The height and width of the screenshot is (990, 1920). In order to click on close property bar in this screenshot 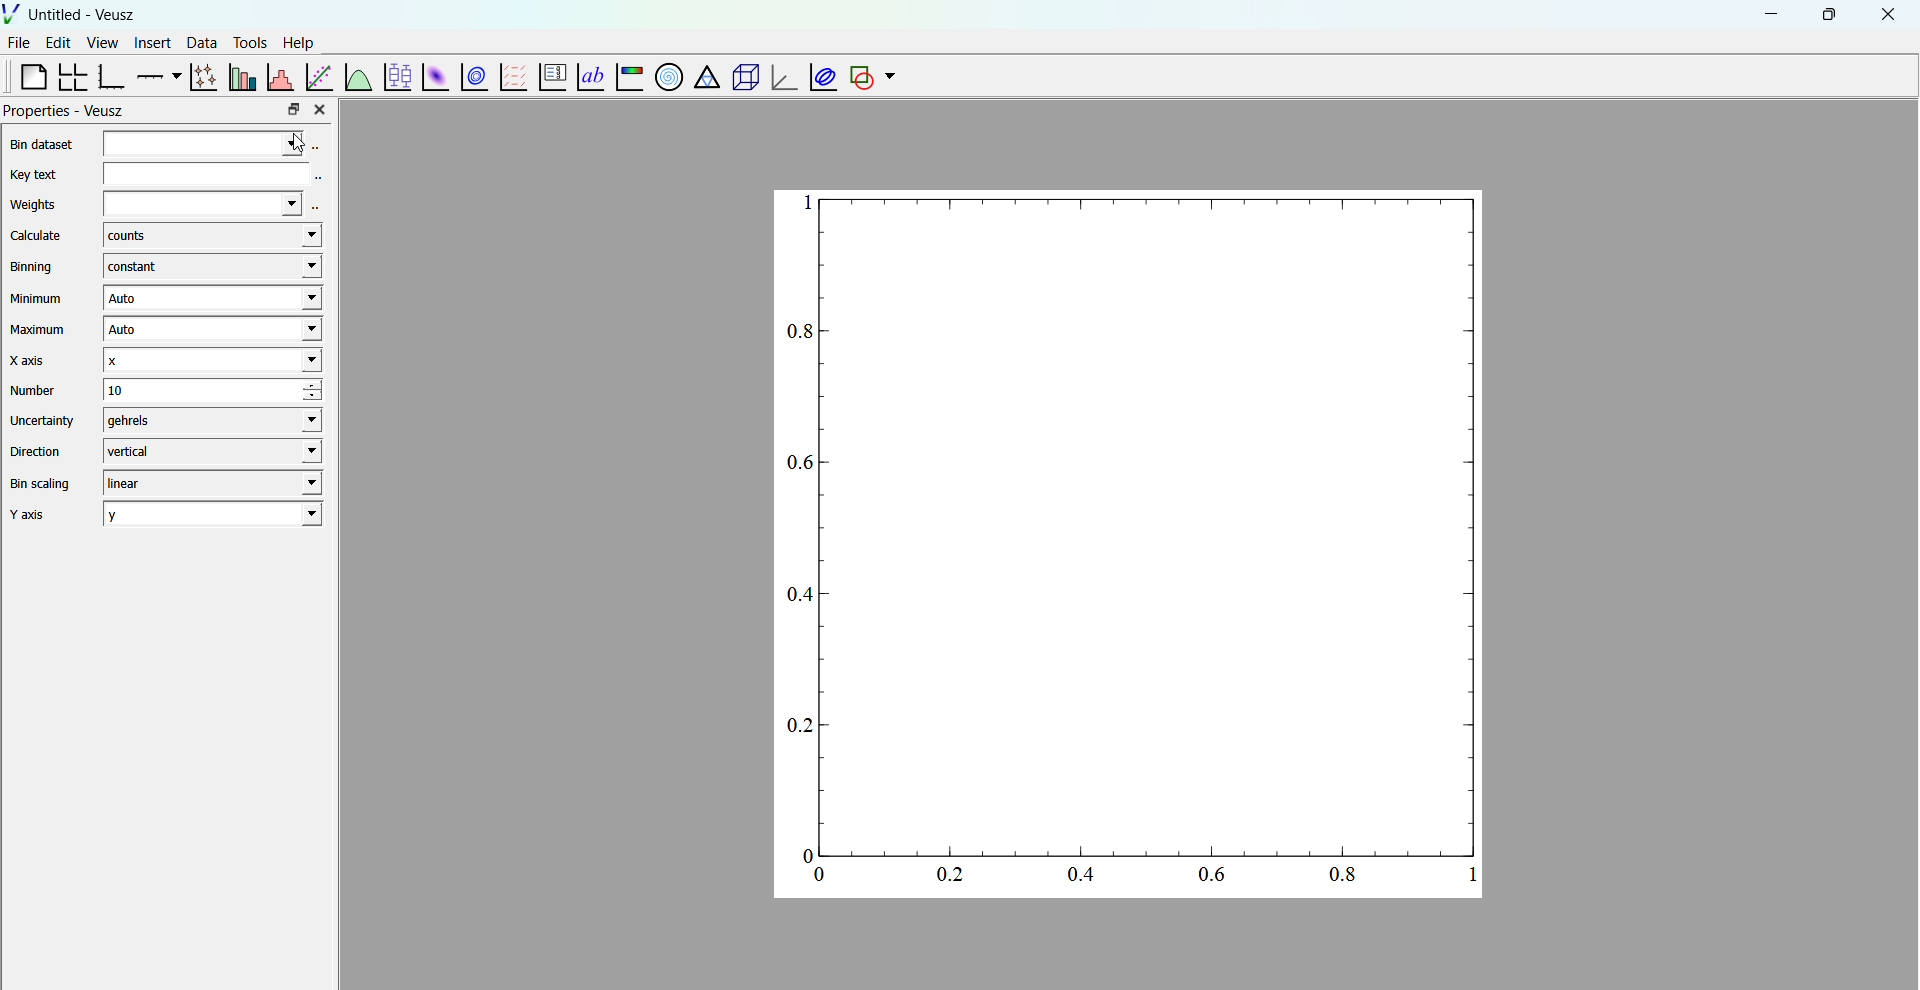, I will do `click(322, 109)`.